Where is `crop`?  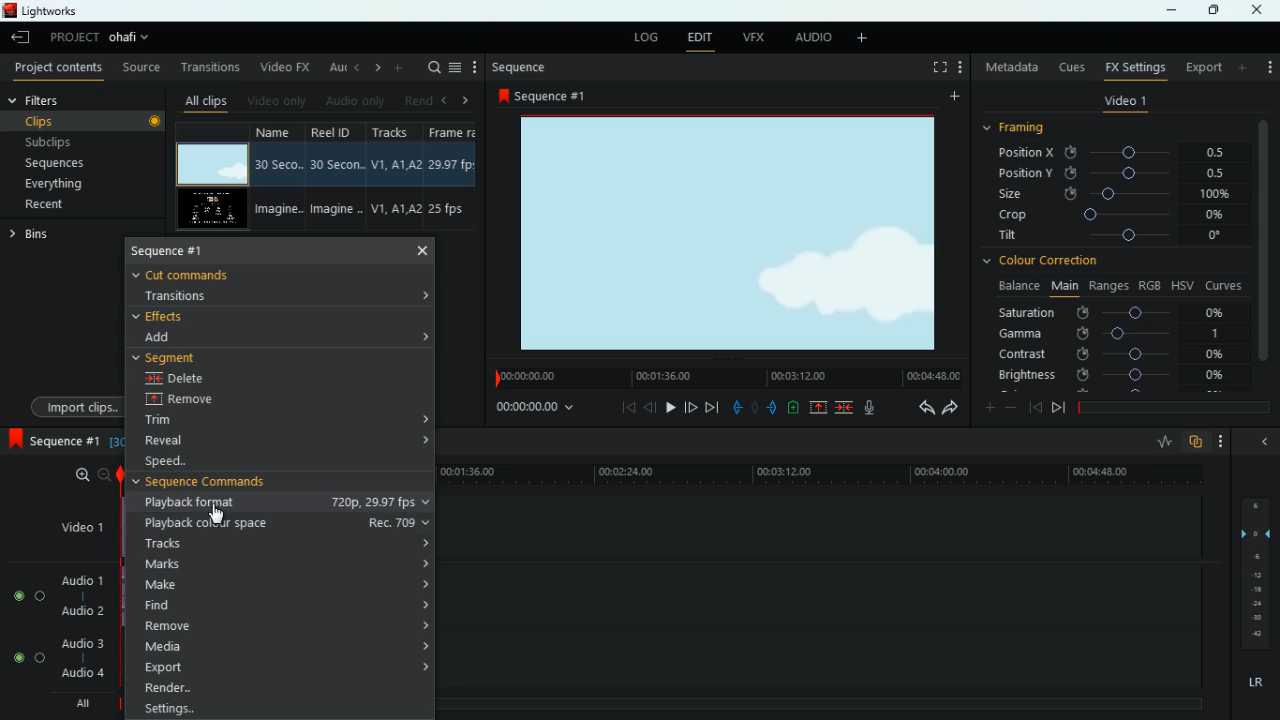
crop is located at coordinates (1118, 216).